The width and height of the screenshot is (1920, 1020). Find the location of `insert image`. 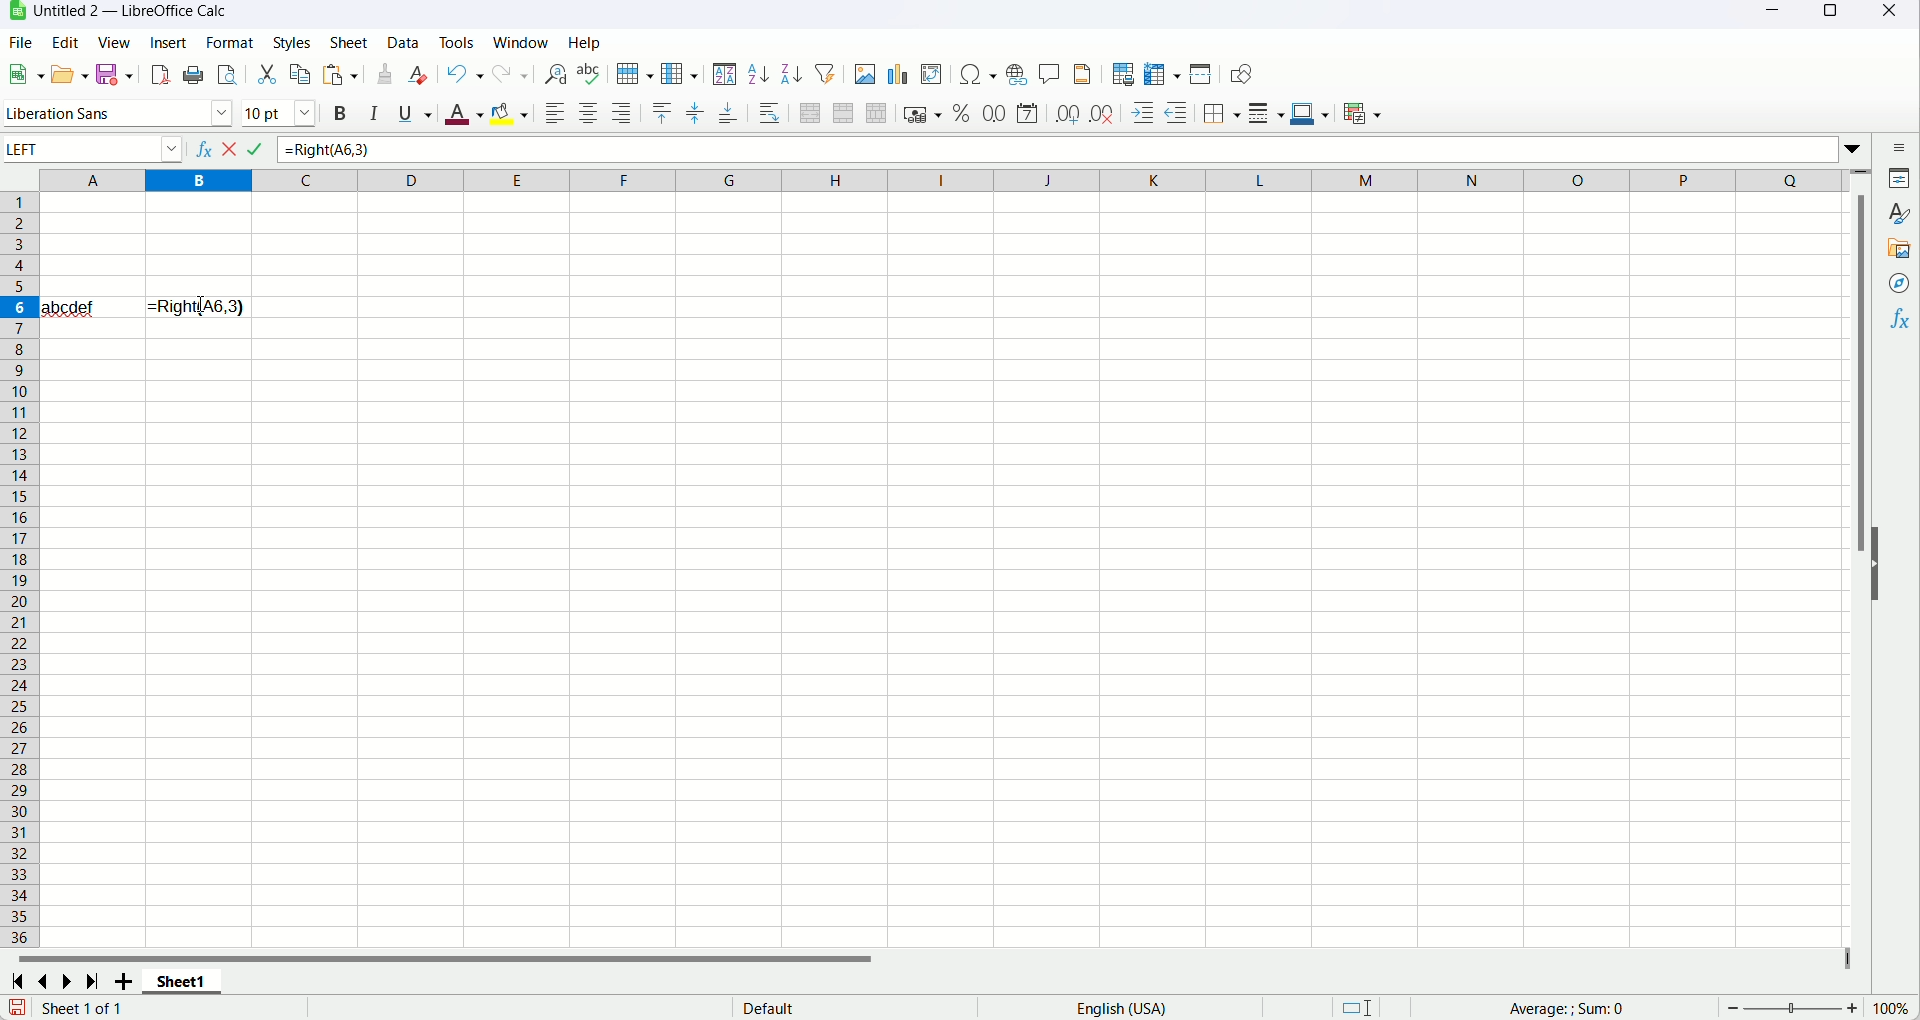

insert image is located at coordinates (865, 74).